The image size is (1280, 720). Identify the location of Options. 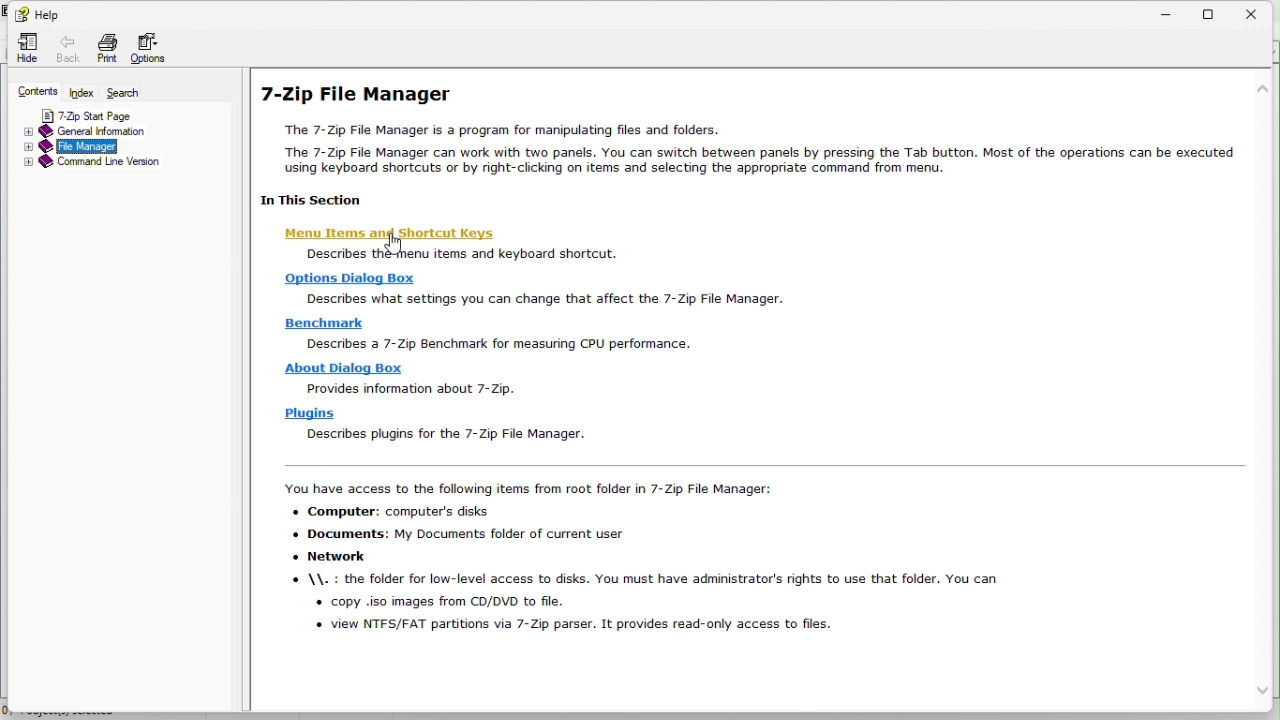
(153, 50).